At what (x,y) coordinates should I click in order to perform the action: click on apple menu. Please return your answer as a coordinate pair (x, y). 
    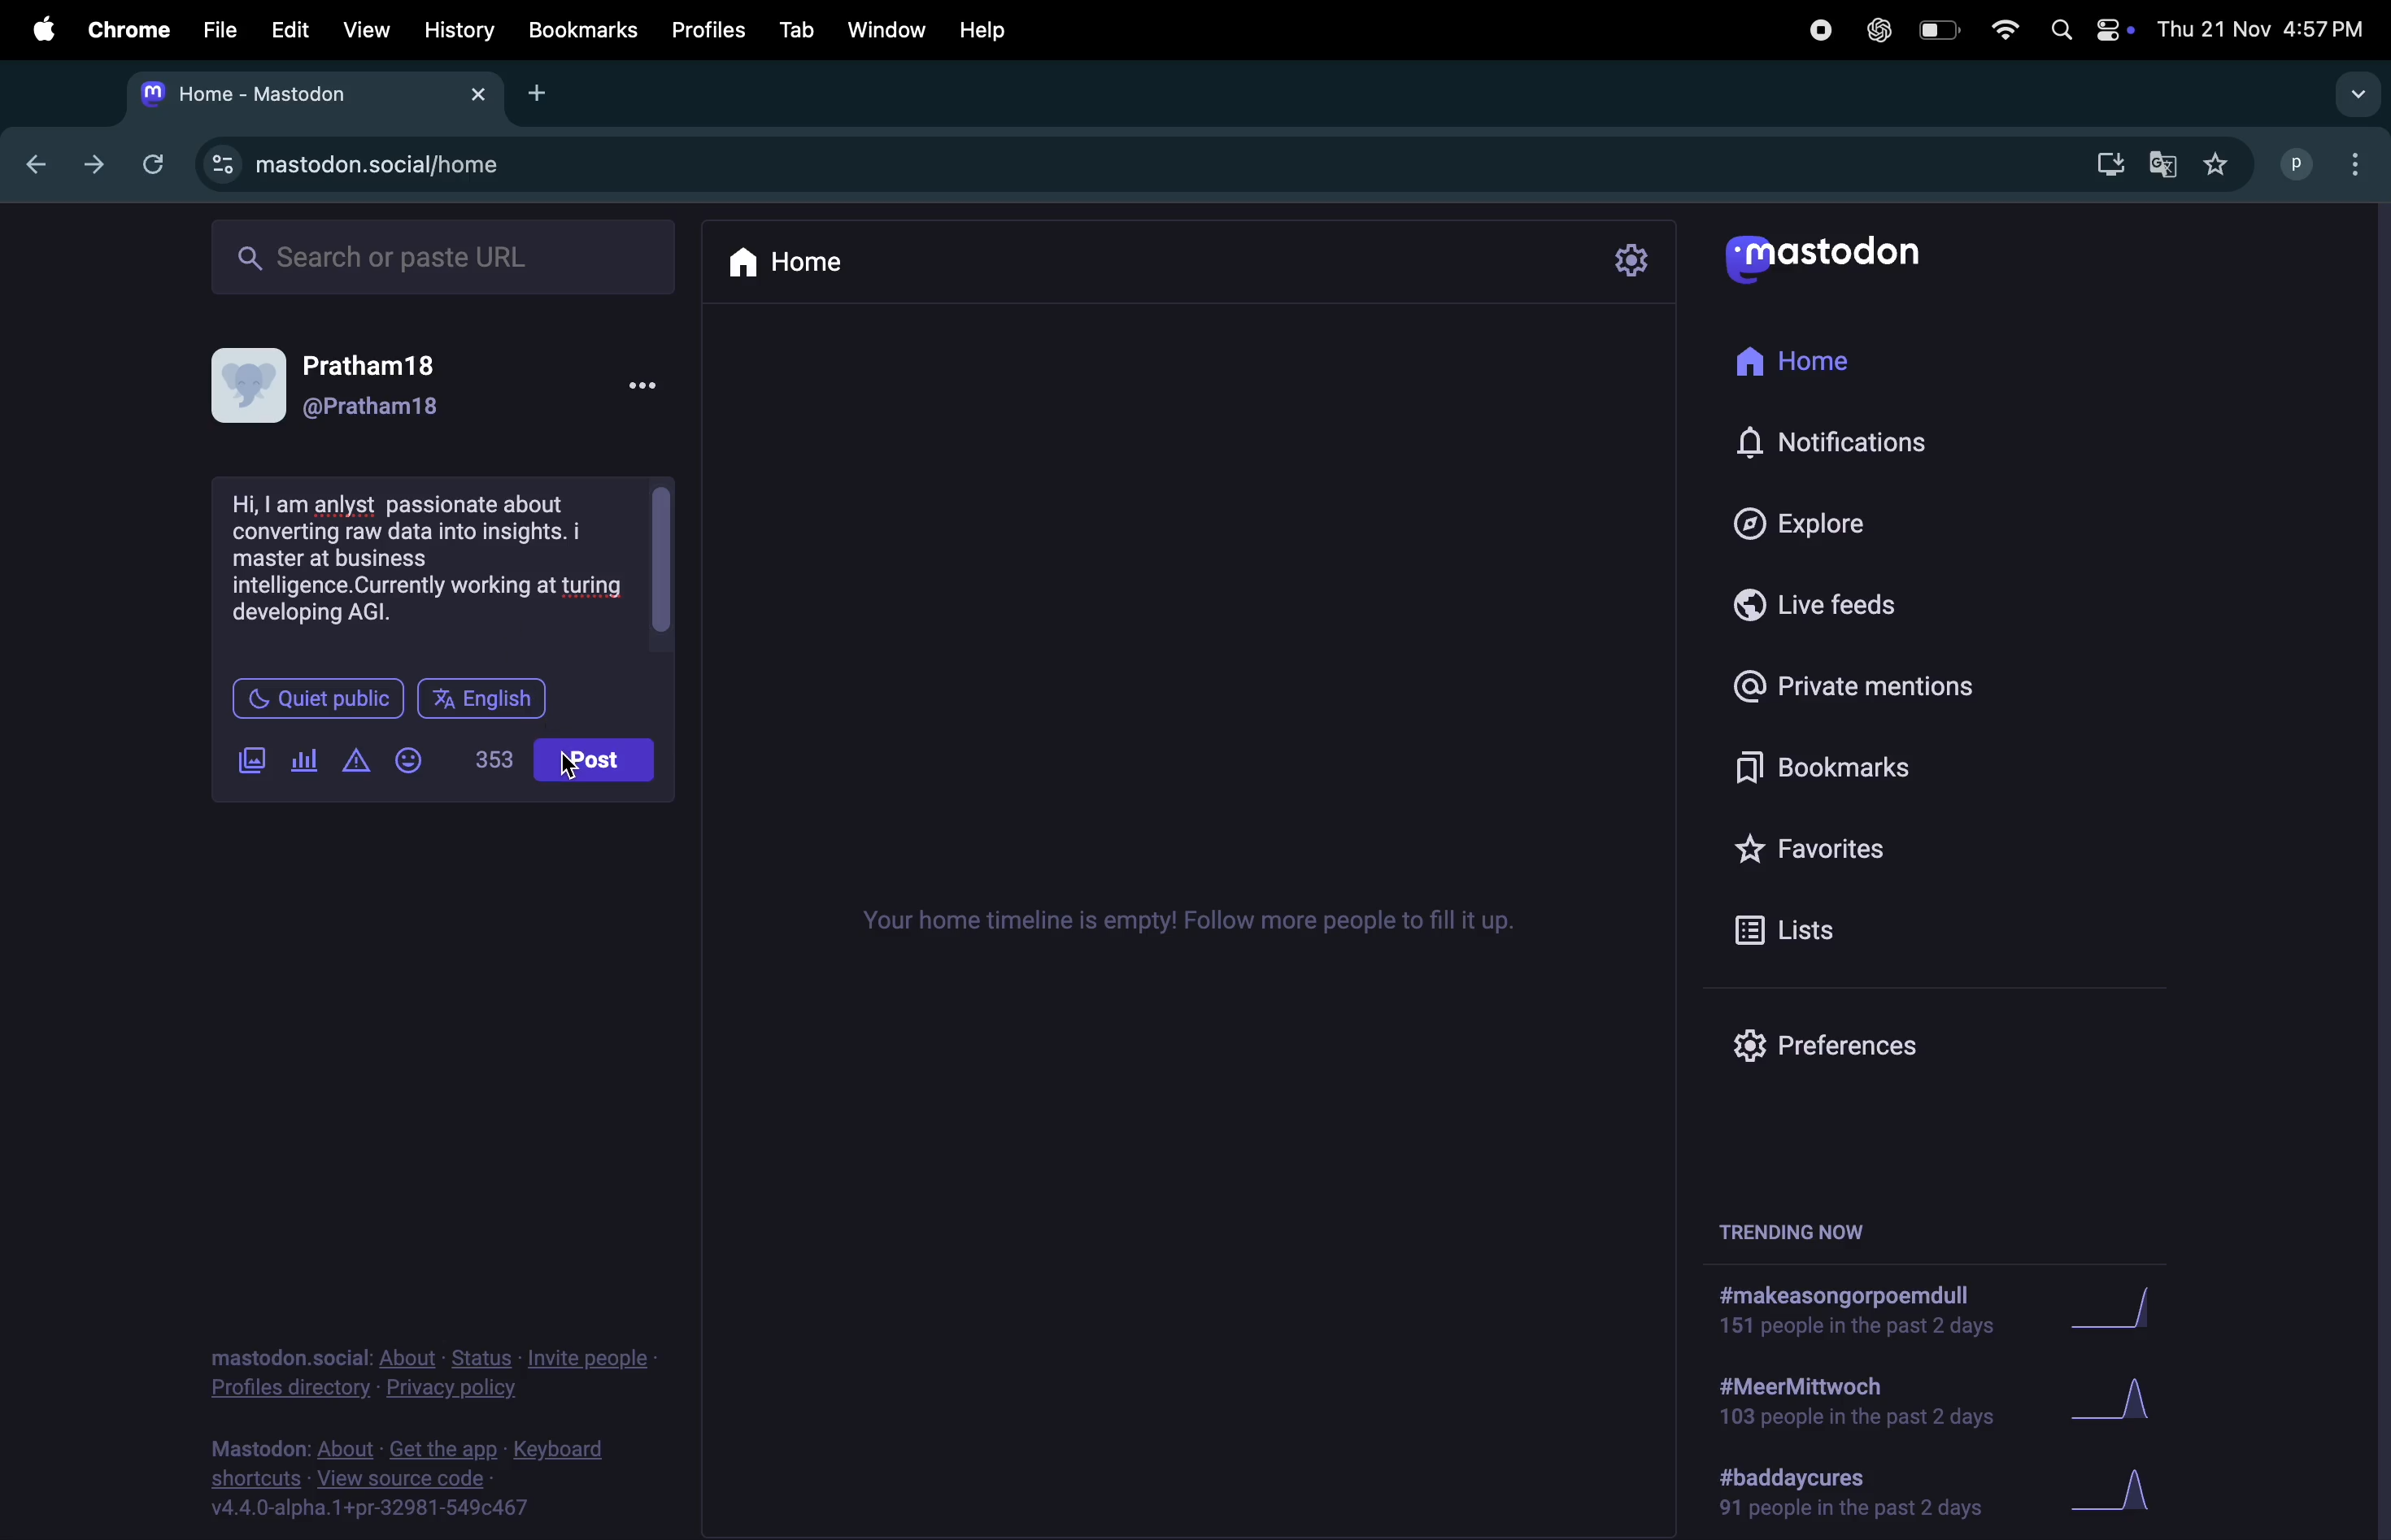
    Looking at the image, I should click on (32, 27).